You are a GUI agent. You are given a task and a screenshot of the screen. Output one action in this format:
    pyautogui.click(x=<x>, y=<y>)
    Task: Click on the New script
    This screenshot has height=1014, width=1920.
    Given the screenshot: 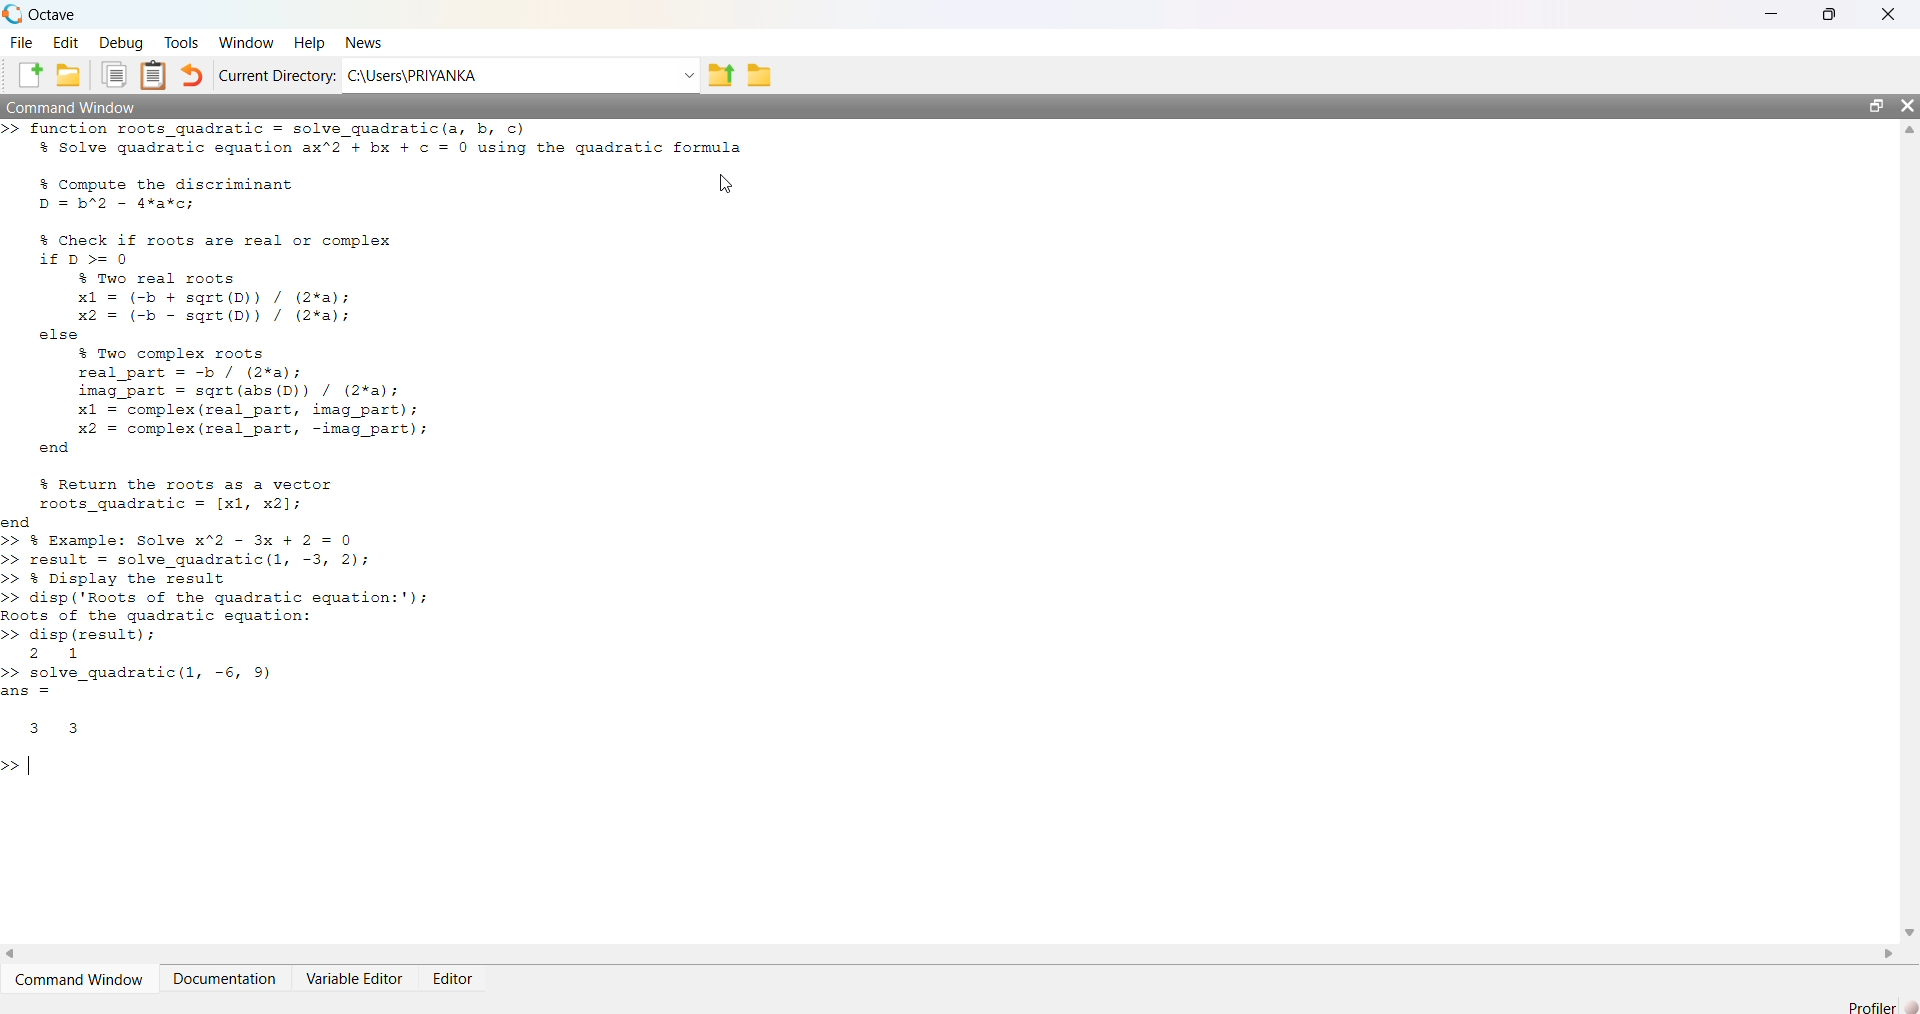 What is the action you would take?
    pyautogui.click(x=31, y=75)
    